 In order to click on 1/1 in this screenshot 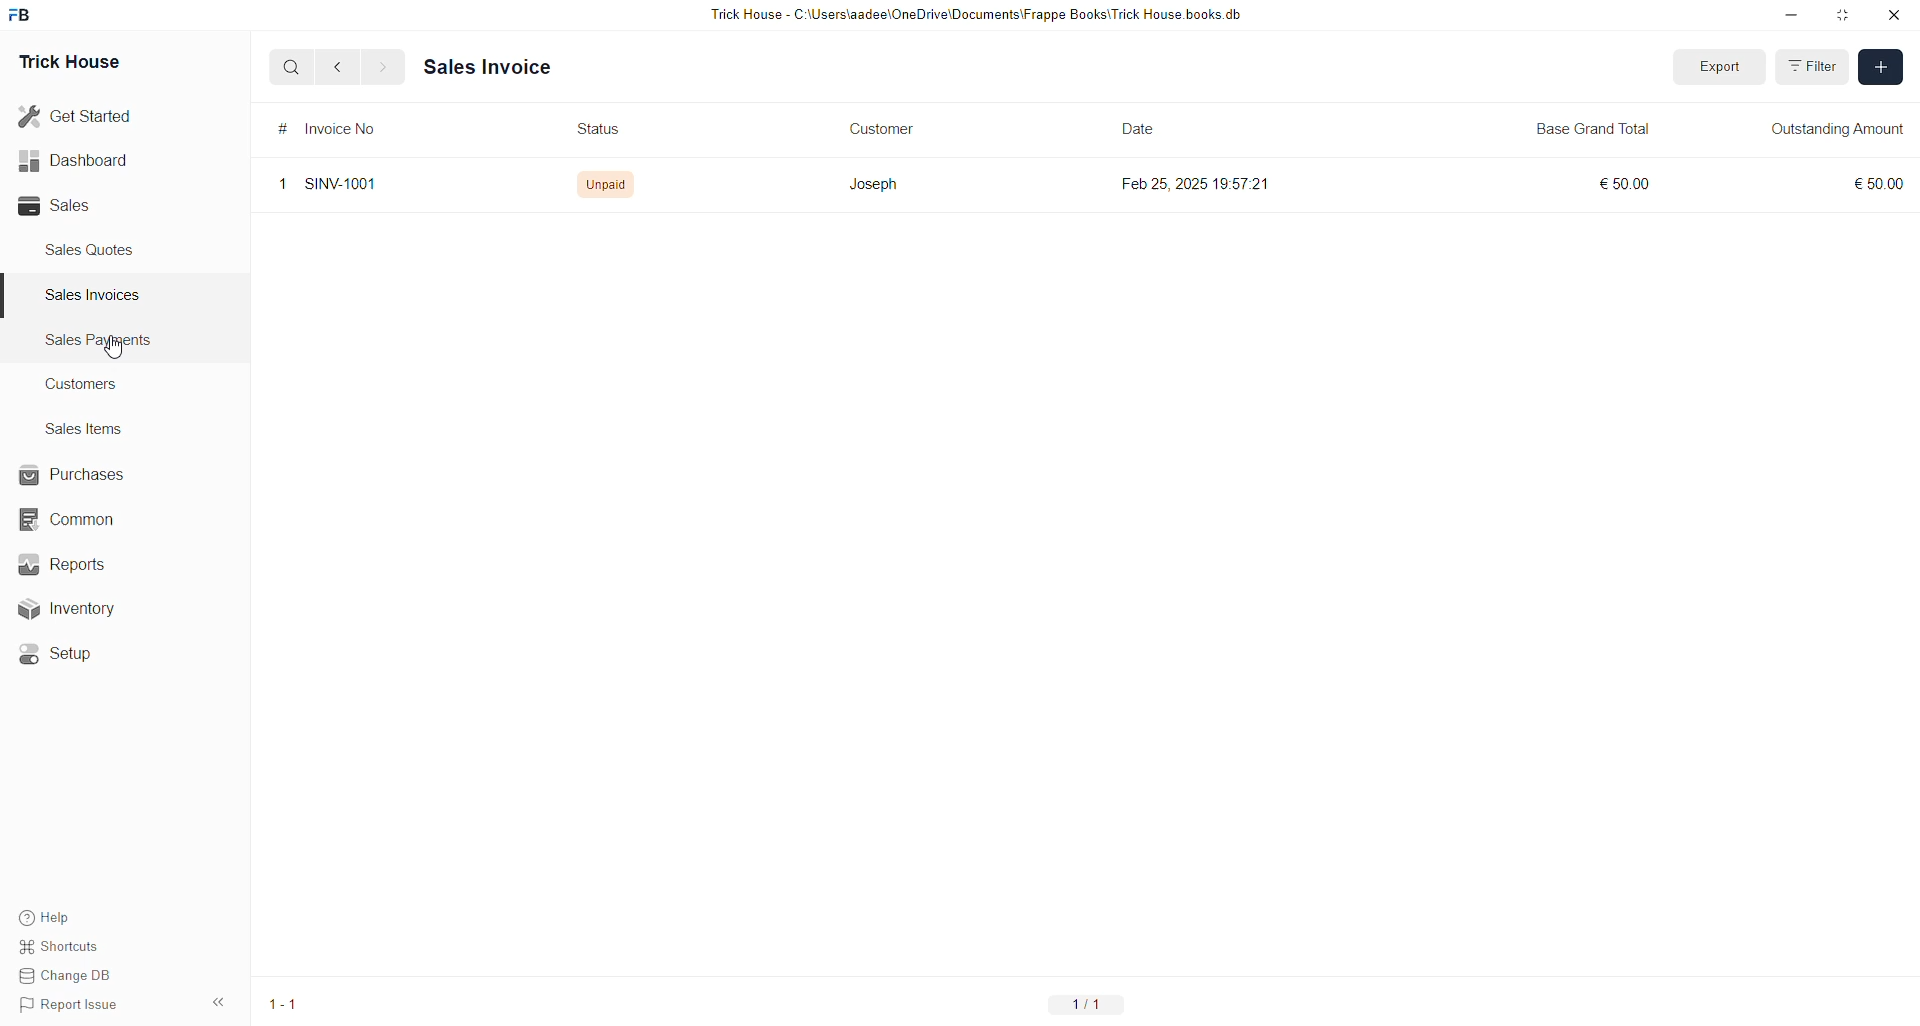, I will do `click(1083, 1004)`.